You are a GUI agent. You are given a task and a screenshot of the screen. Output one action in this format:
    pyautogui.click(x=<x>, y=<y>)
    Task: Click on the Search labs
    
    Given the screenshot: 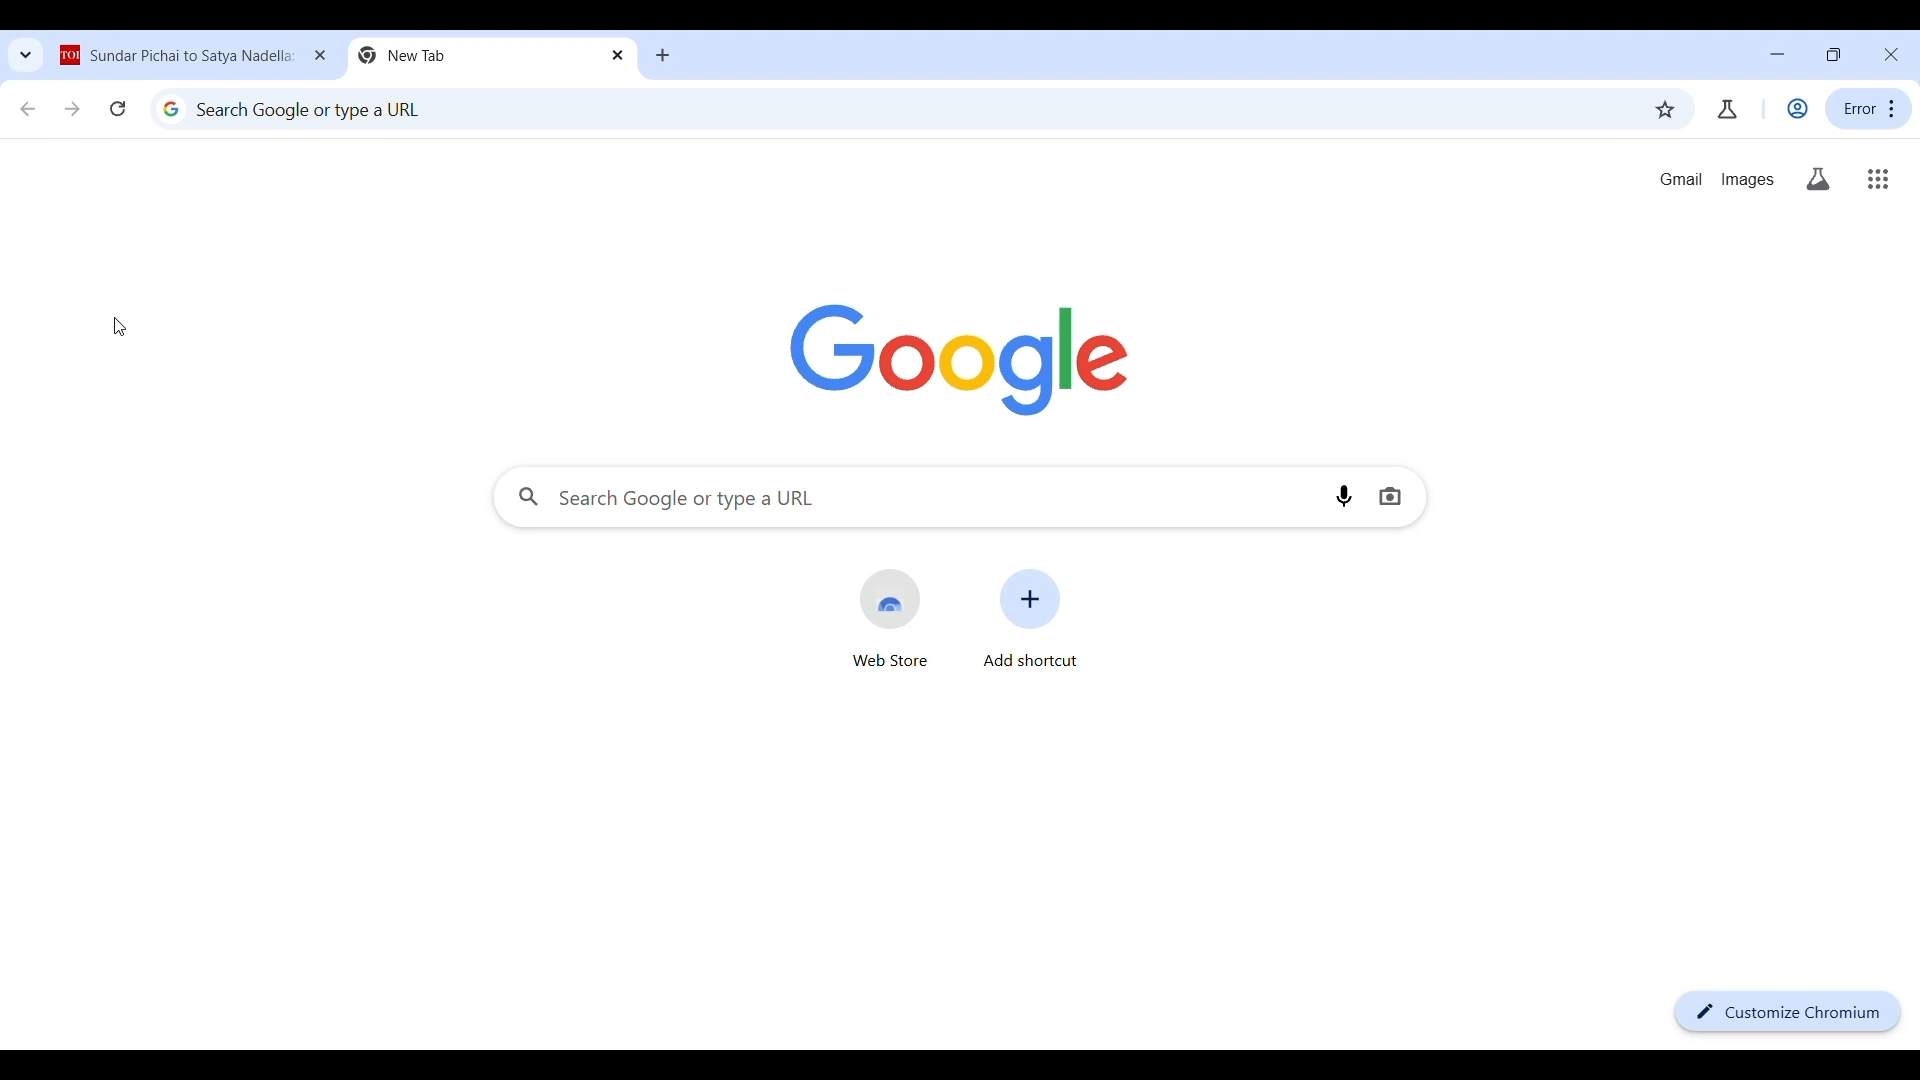 What is the action you would take?
    pyautogui.click(x=1819, y=179)
    